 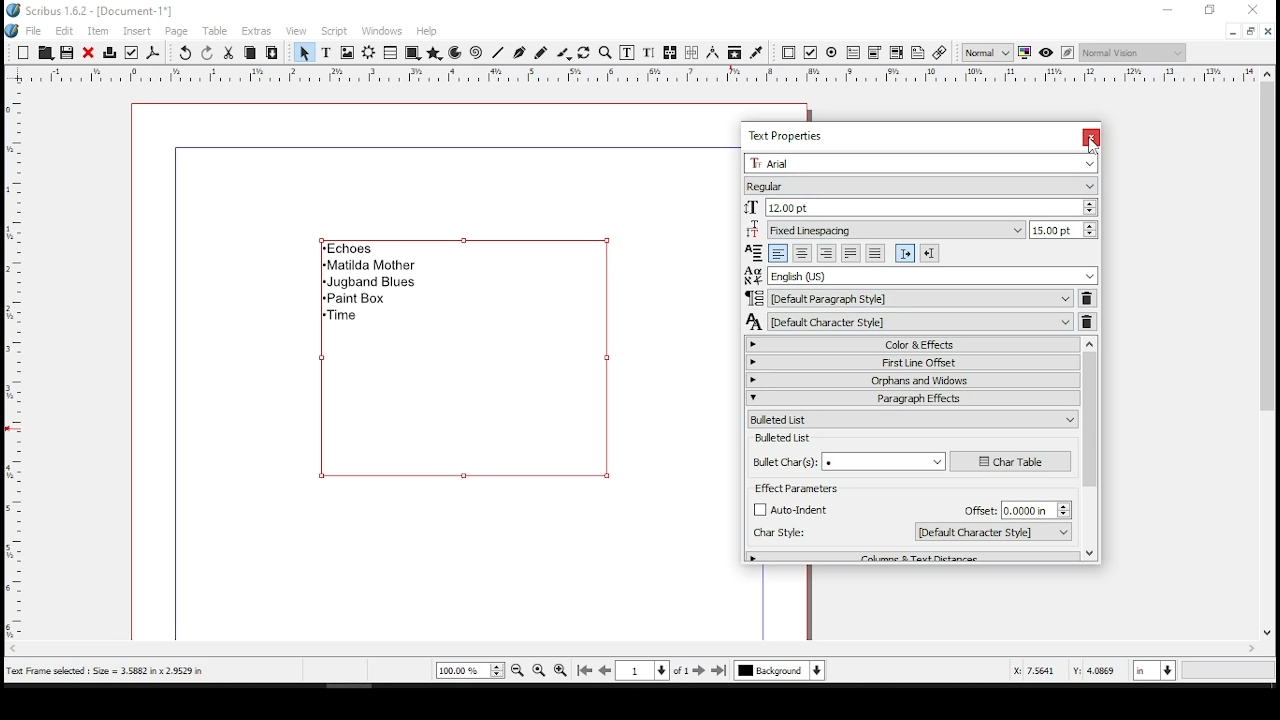 I want to click on table, so click(x=218, y=31).